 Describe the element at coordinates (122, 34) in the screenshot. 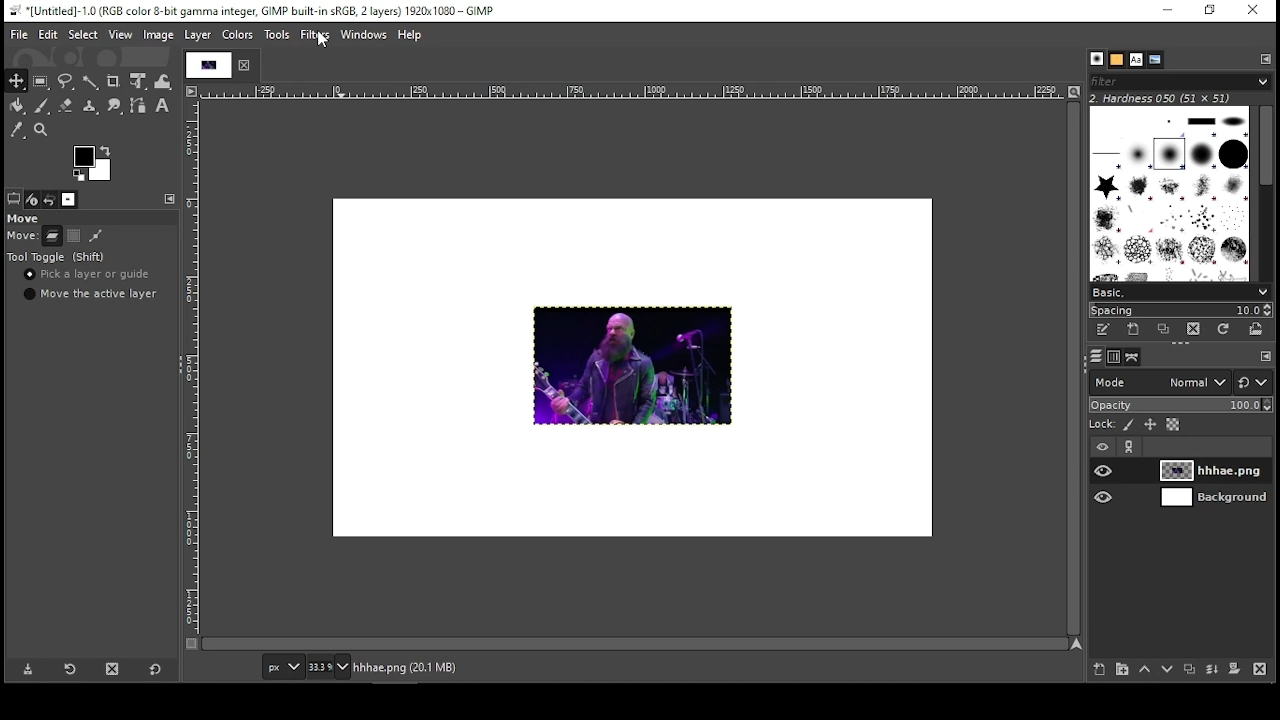

I see `view` at that location.